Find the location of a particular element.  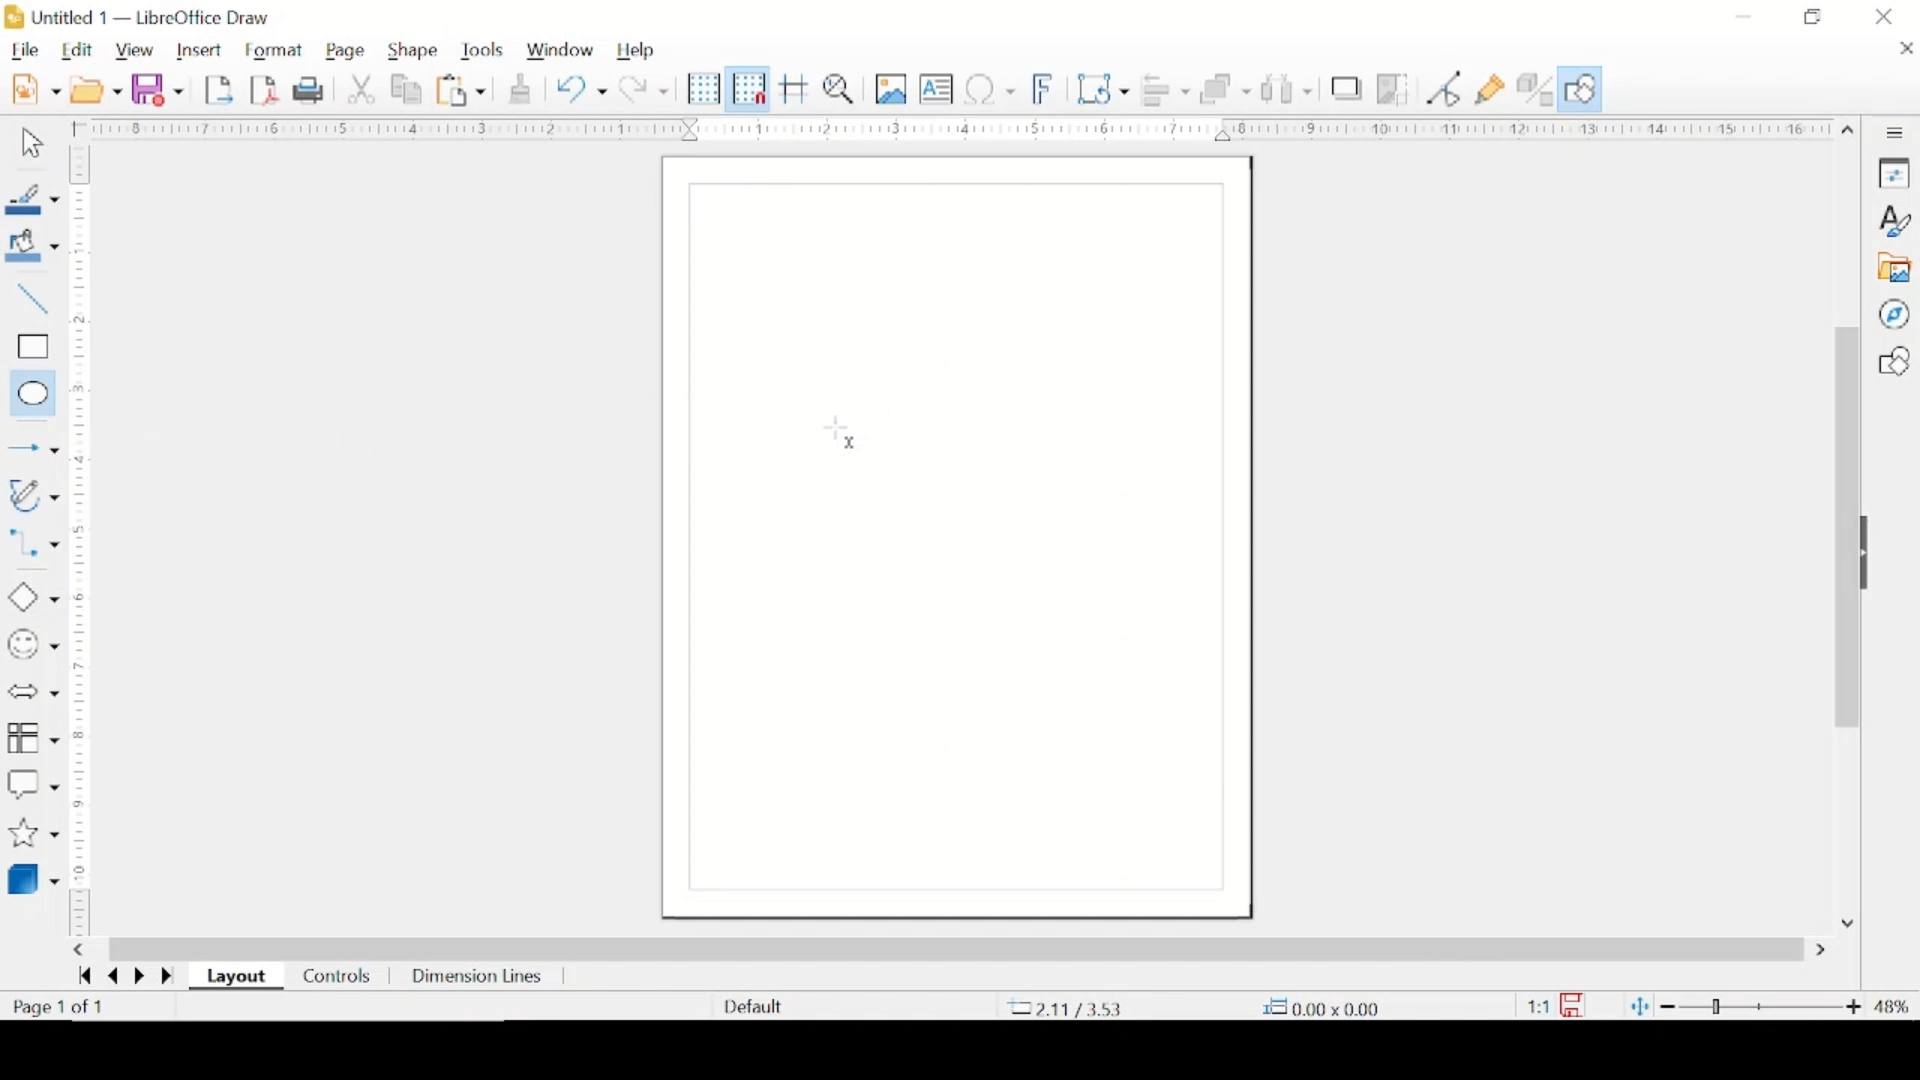

go backward is located at coordinates (81, 978).